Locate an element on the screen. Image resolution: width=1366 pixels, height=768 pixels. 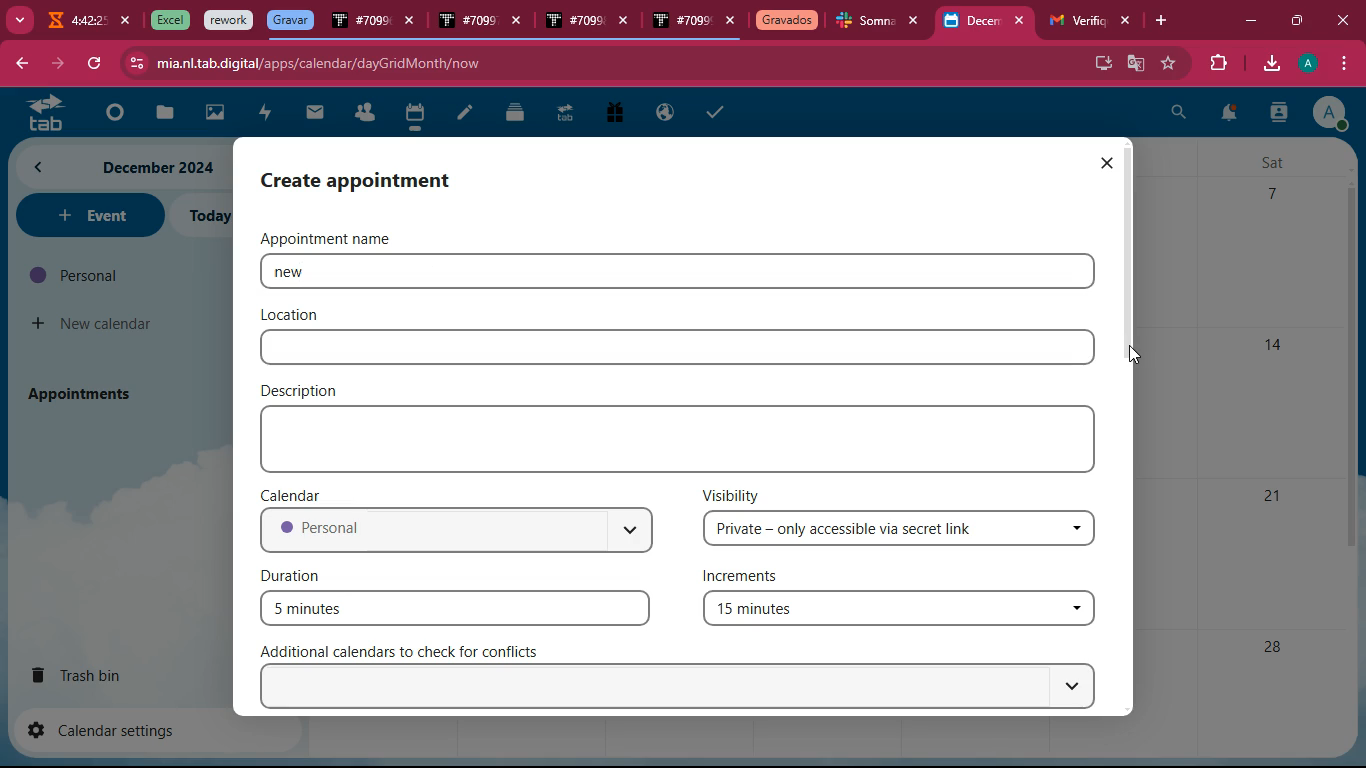
5 minutes is located at coordinates (455, 607).